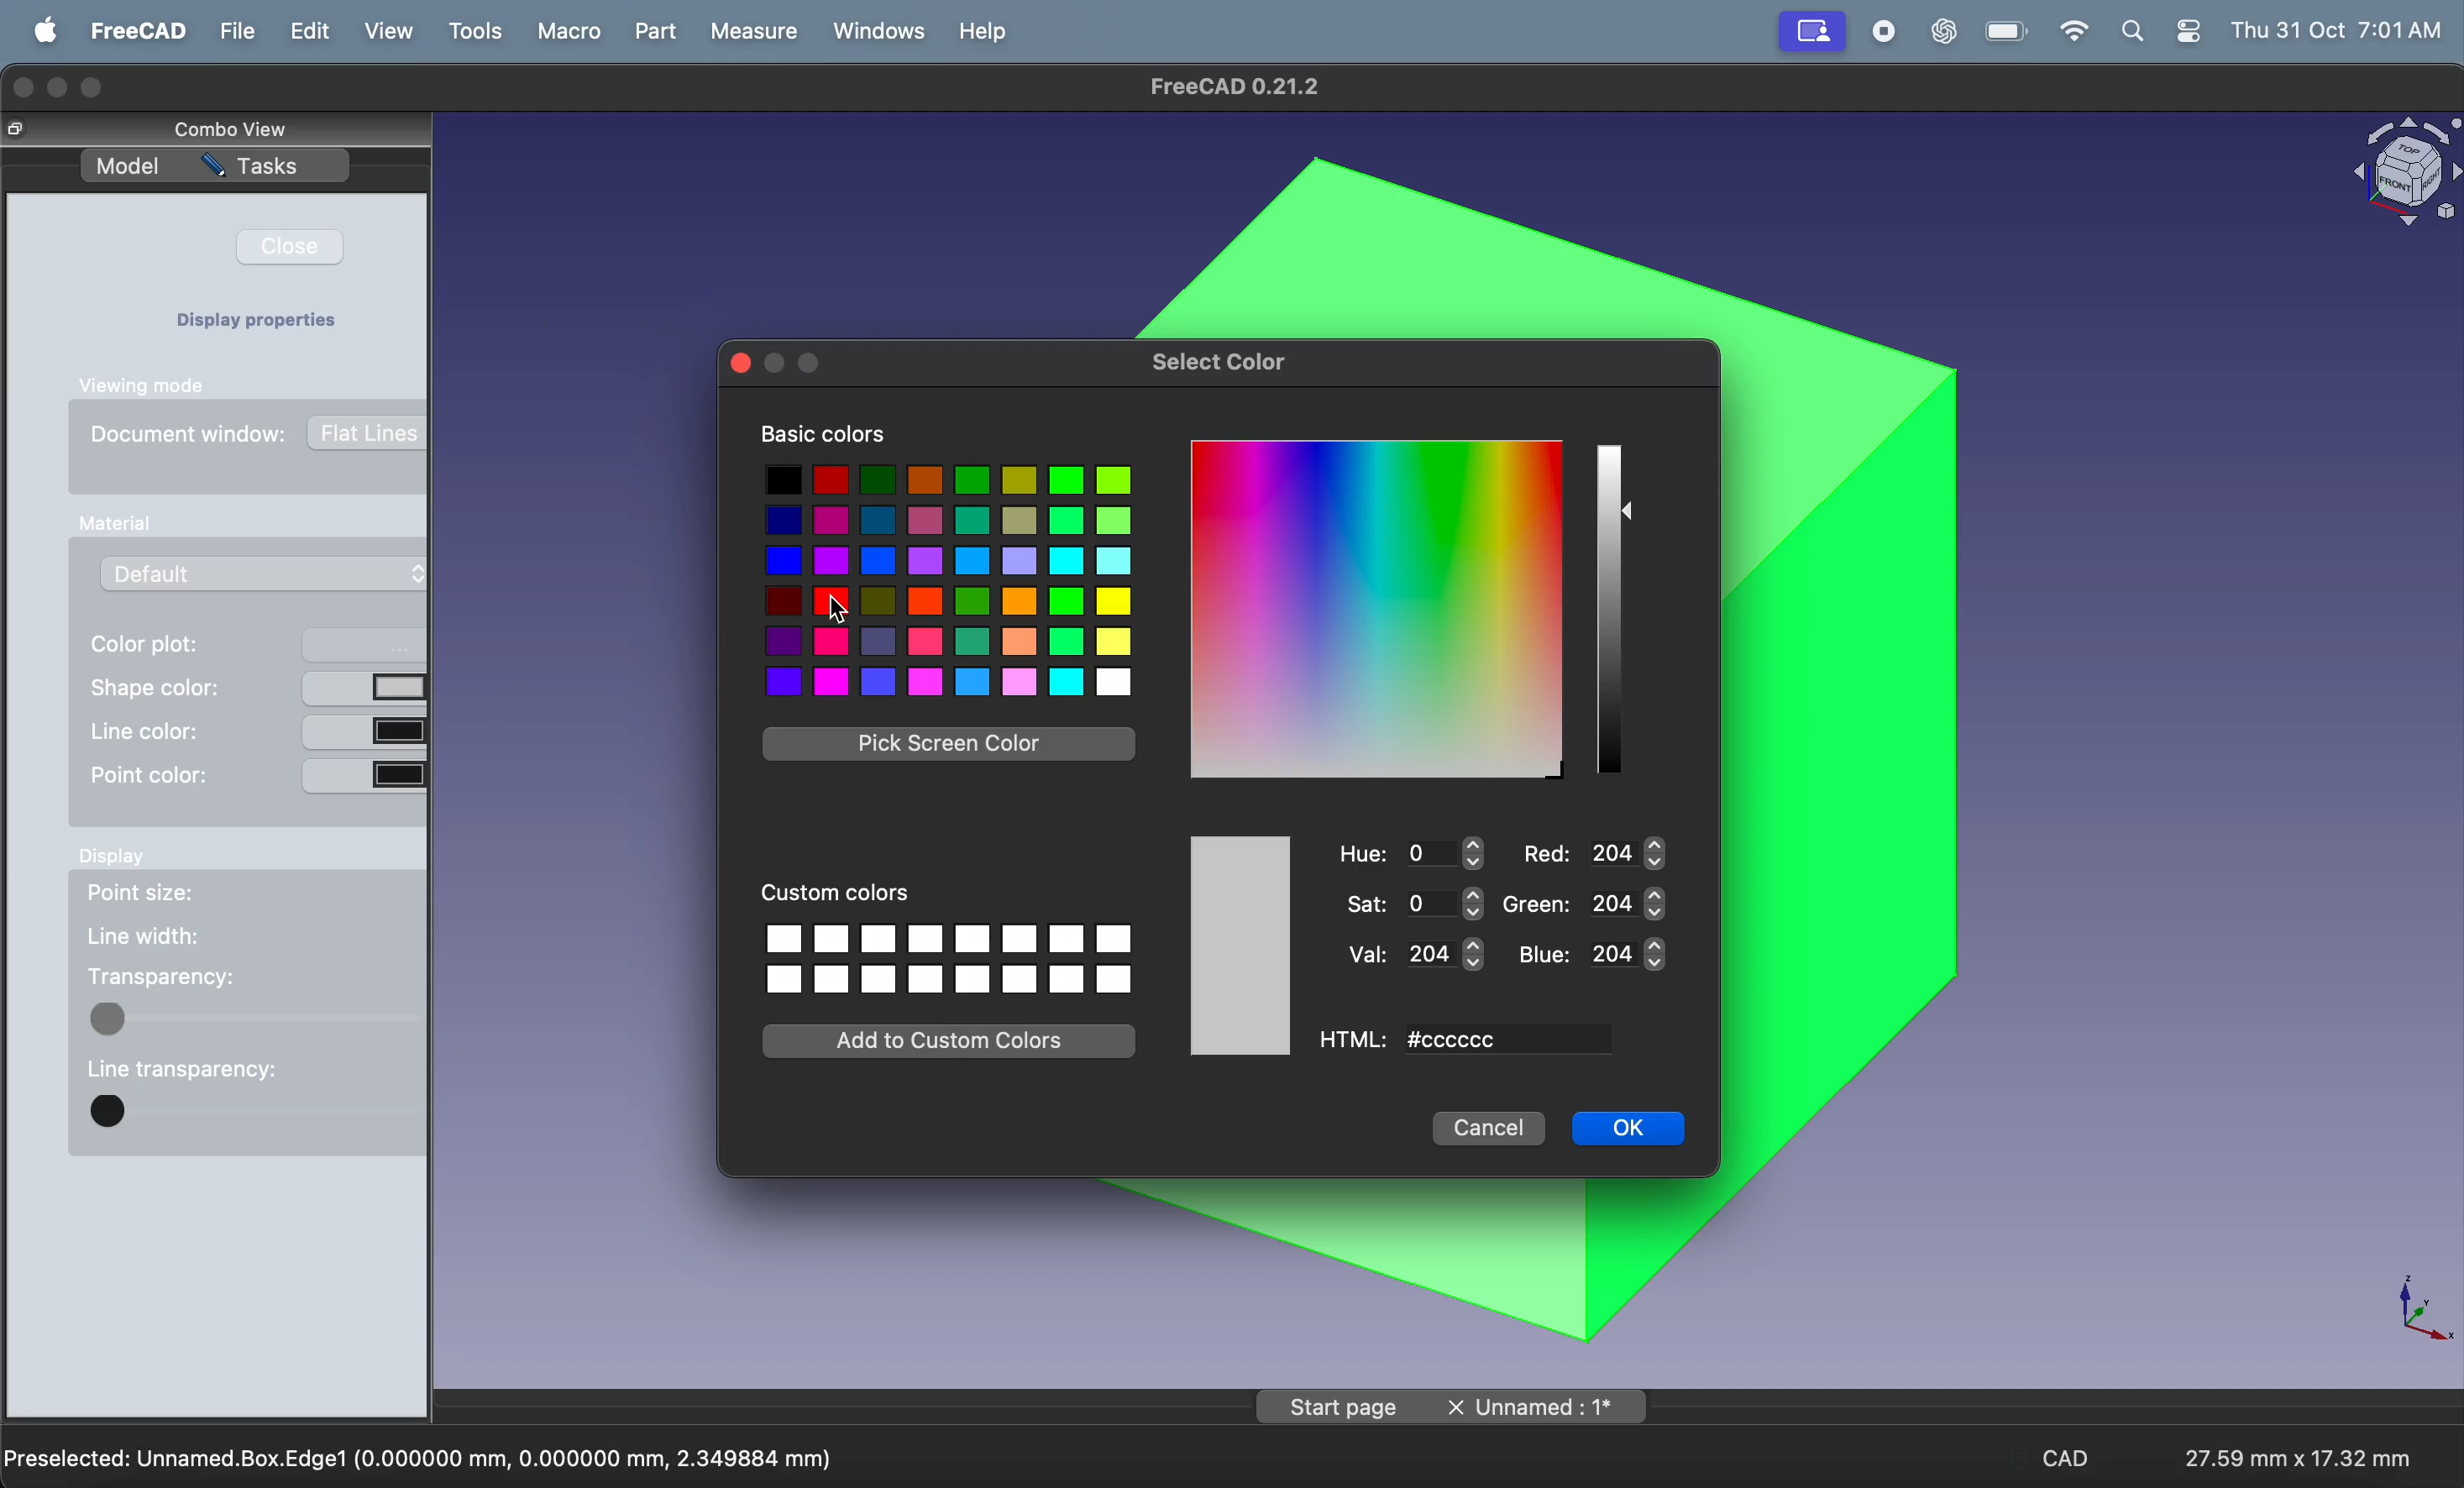 This screenshot has width=2464, height=1488. What do you see at coordinates (256, 1116) in the screenshot?
I see `toogle` at bounding box center [256, 1116].